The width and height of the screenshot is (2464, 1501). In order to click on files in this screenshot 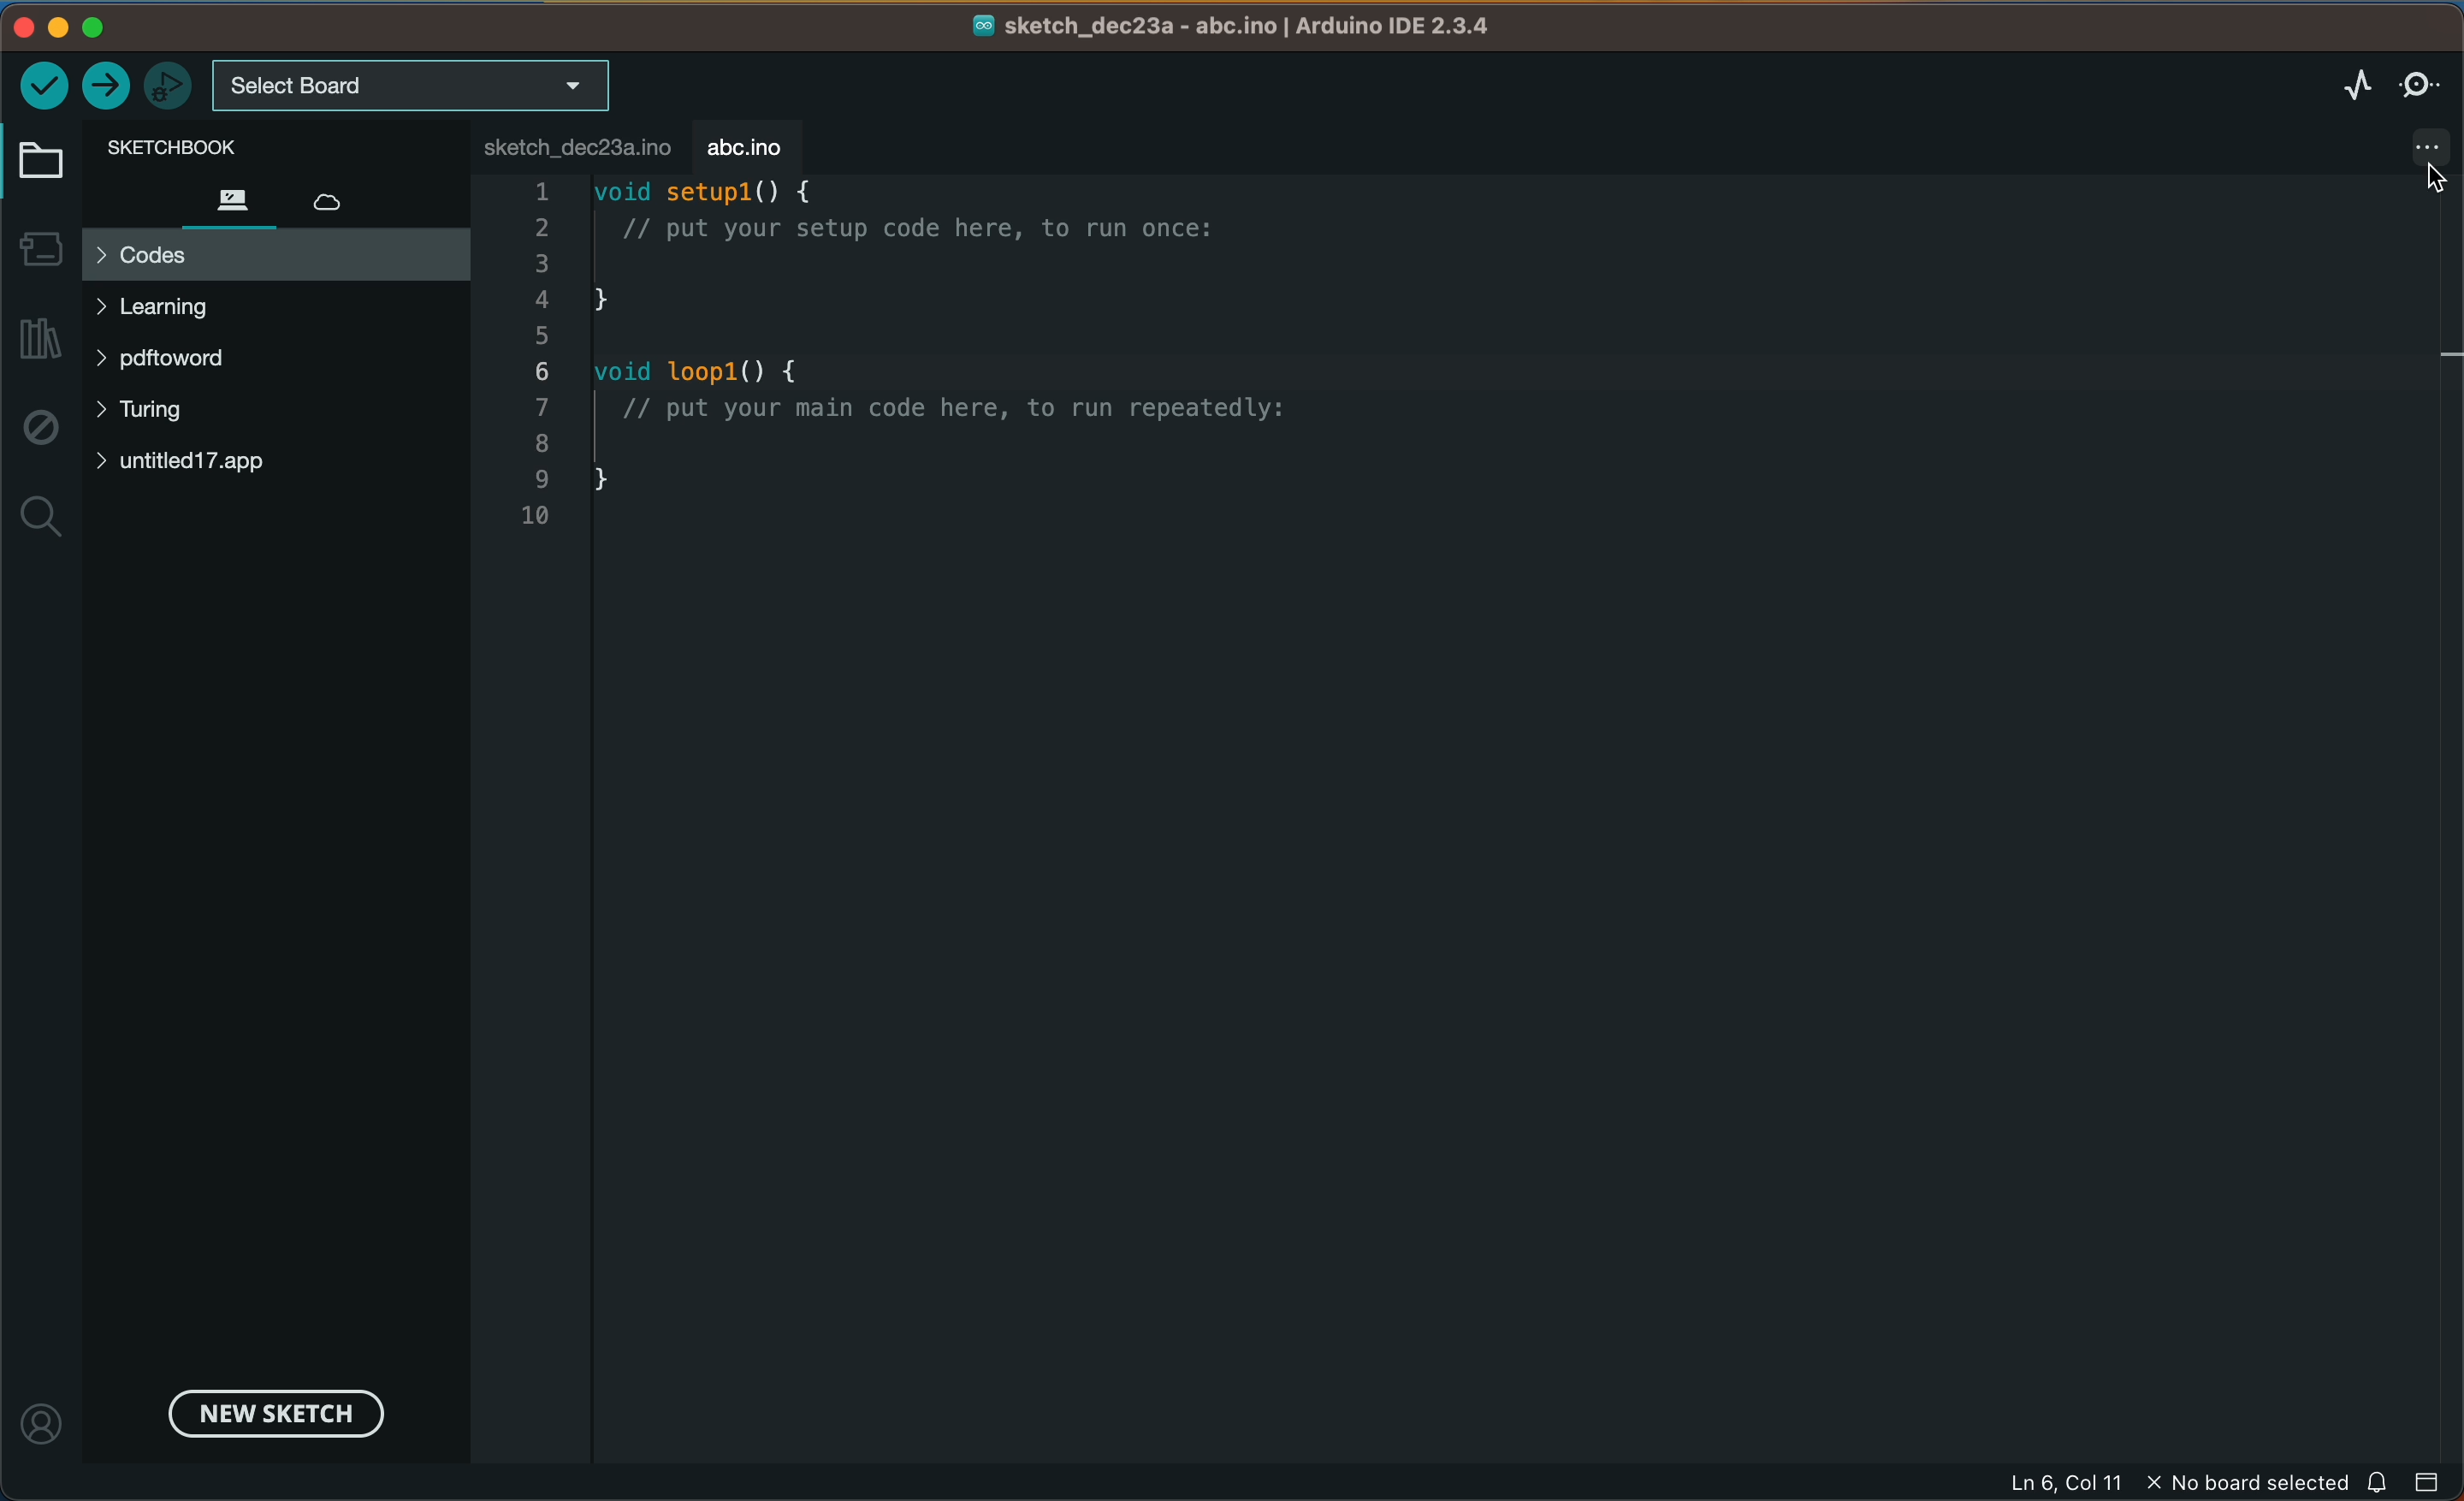, I will do `click(228, 197)`.